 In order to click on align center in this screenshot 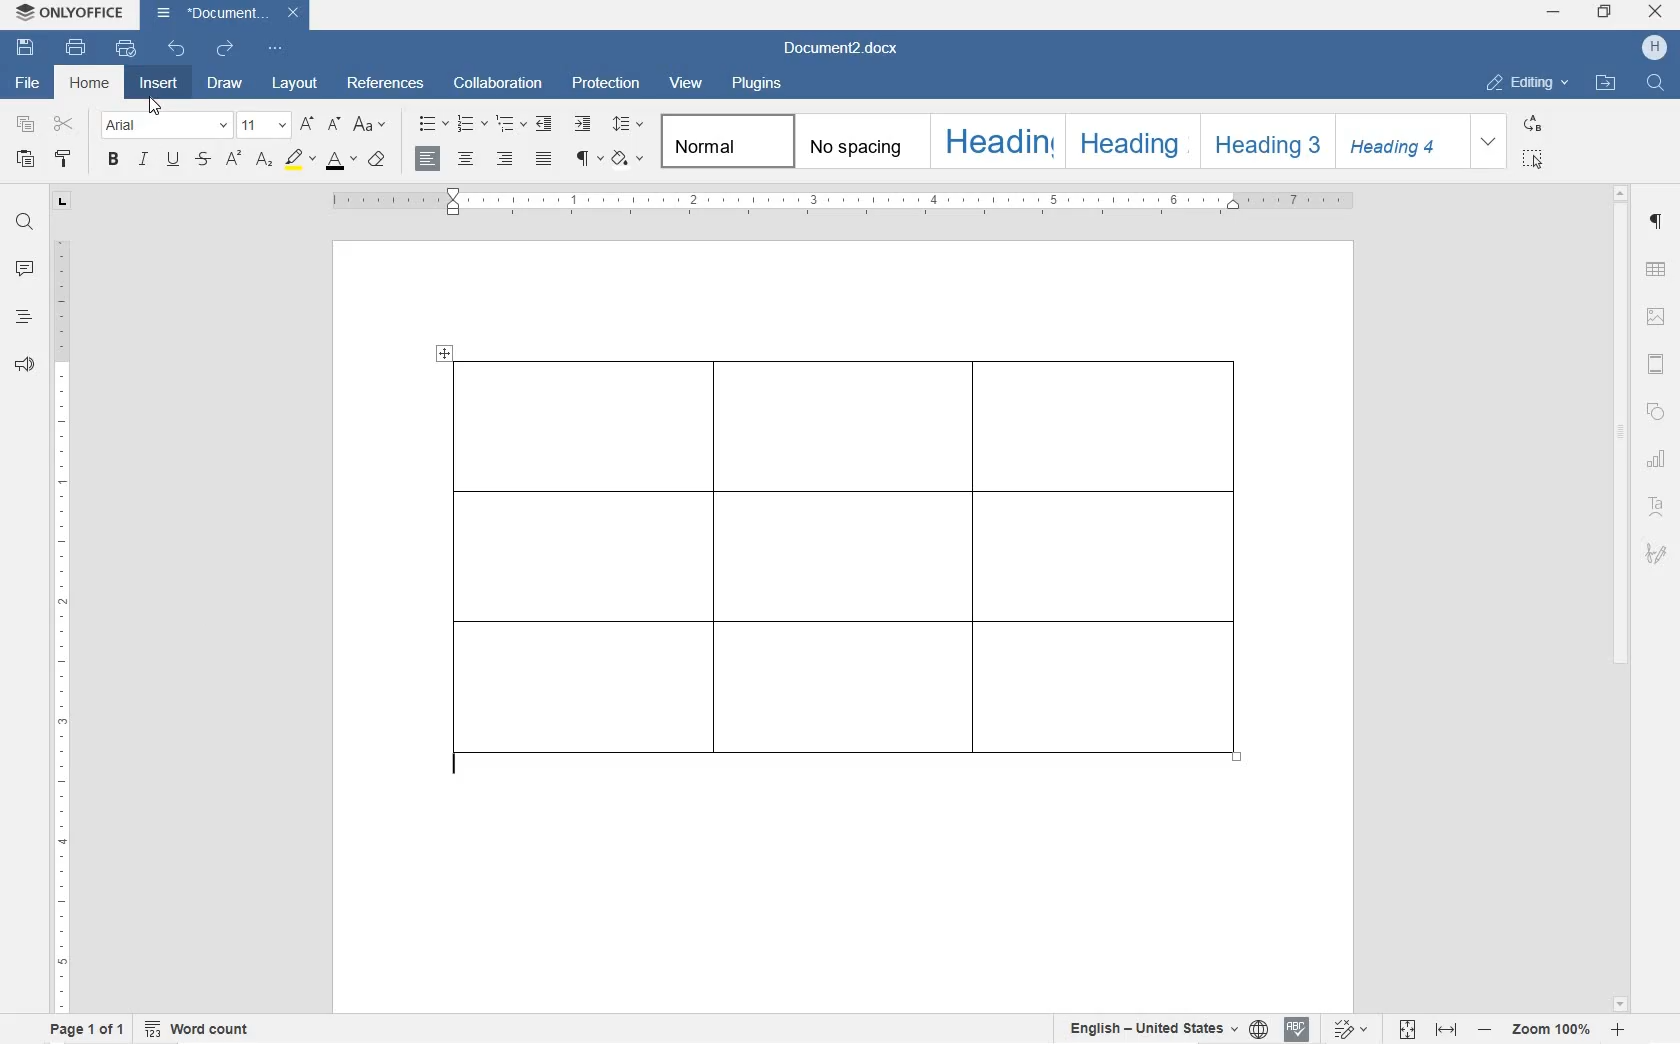, I will do `click(466, 160)`.